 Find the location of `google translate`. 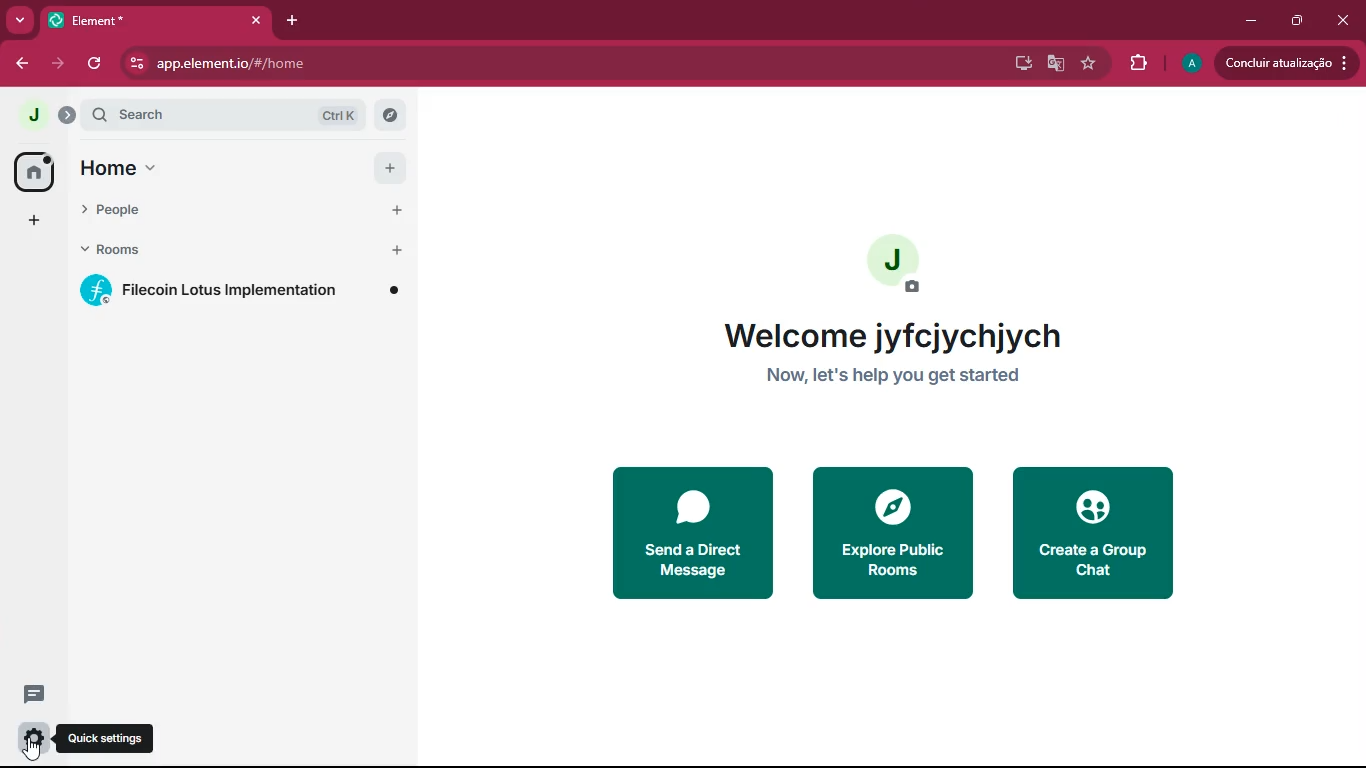

google translate is located at coordinates (1056, 66).